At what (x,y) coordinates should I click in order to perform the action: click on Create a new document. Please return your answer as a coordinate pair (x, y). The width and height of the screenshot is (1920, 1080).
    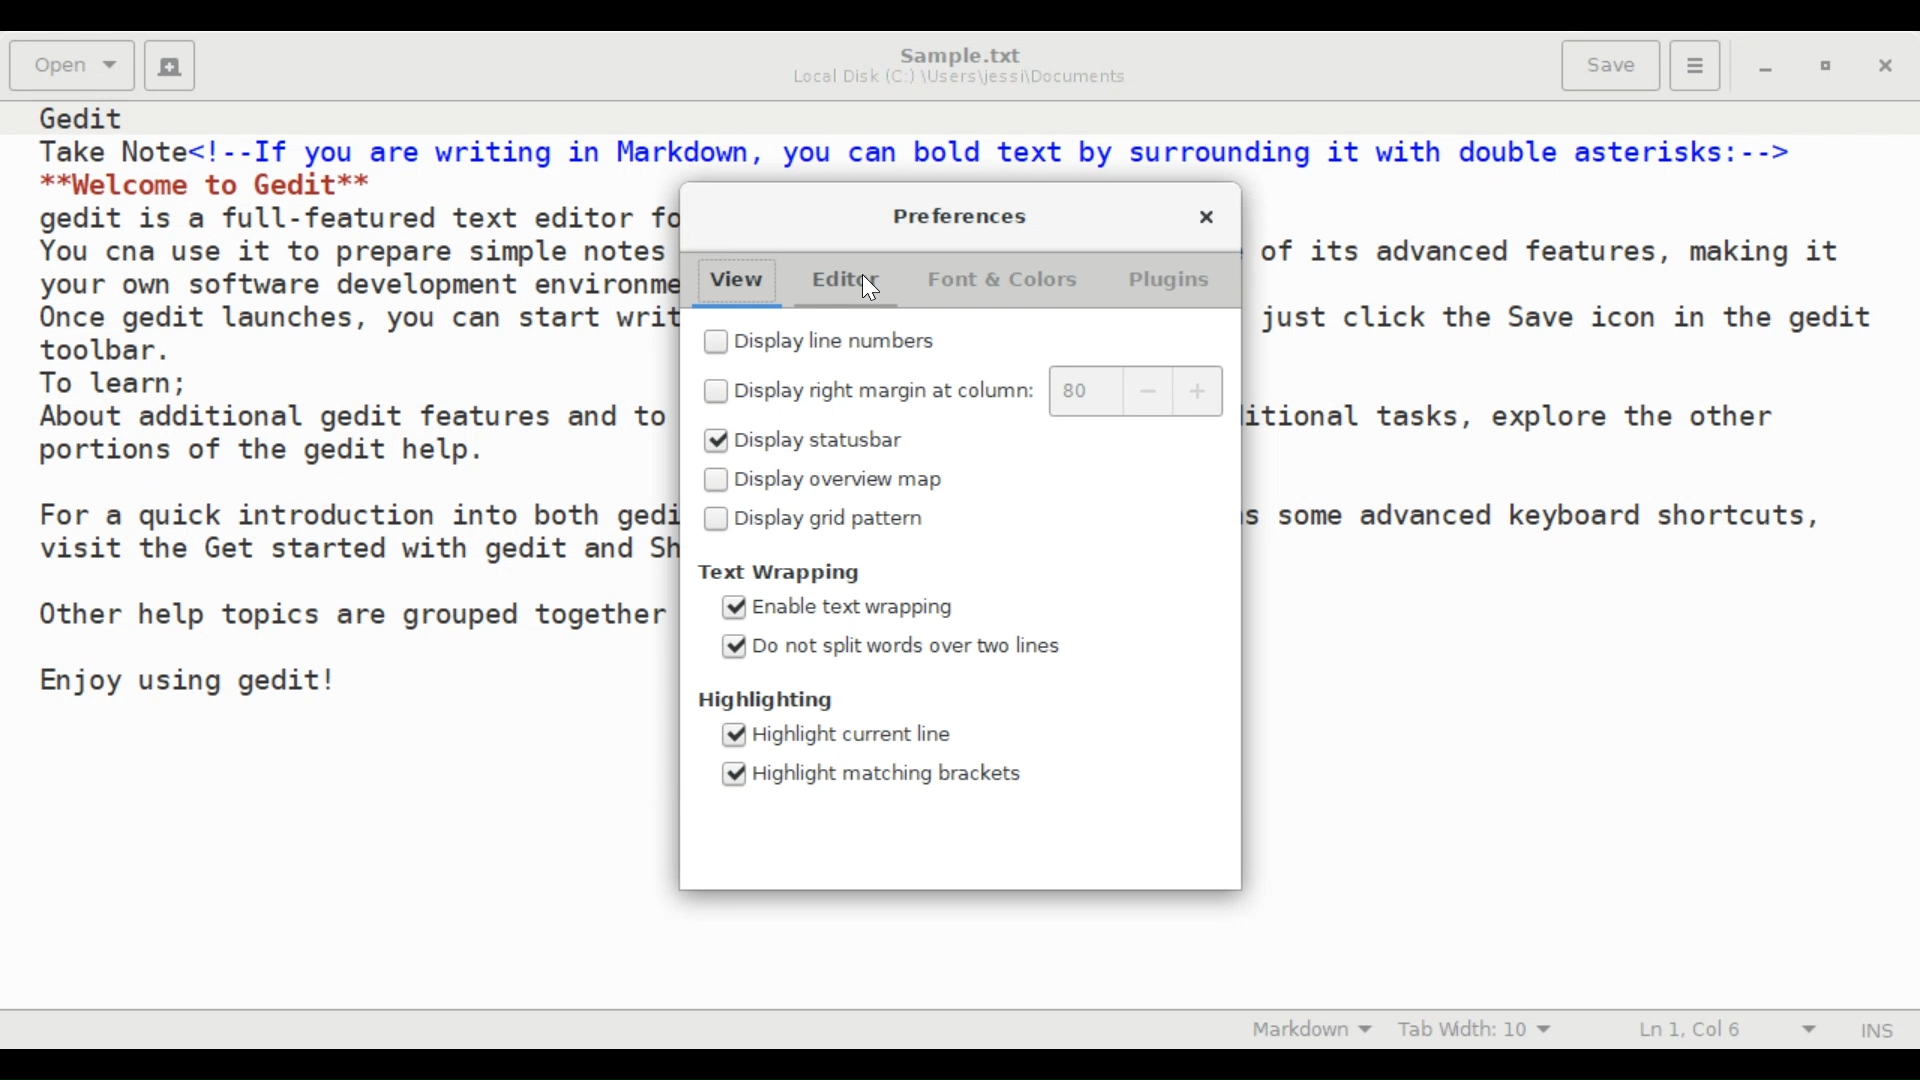
    Looking at the image, I should click on (172, 66).